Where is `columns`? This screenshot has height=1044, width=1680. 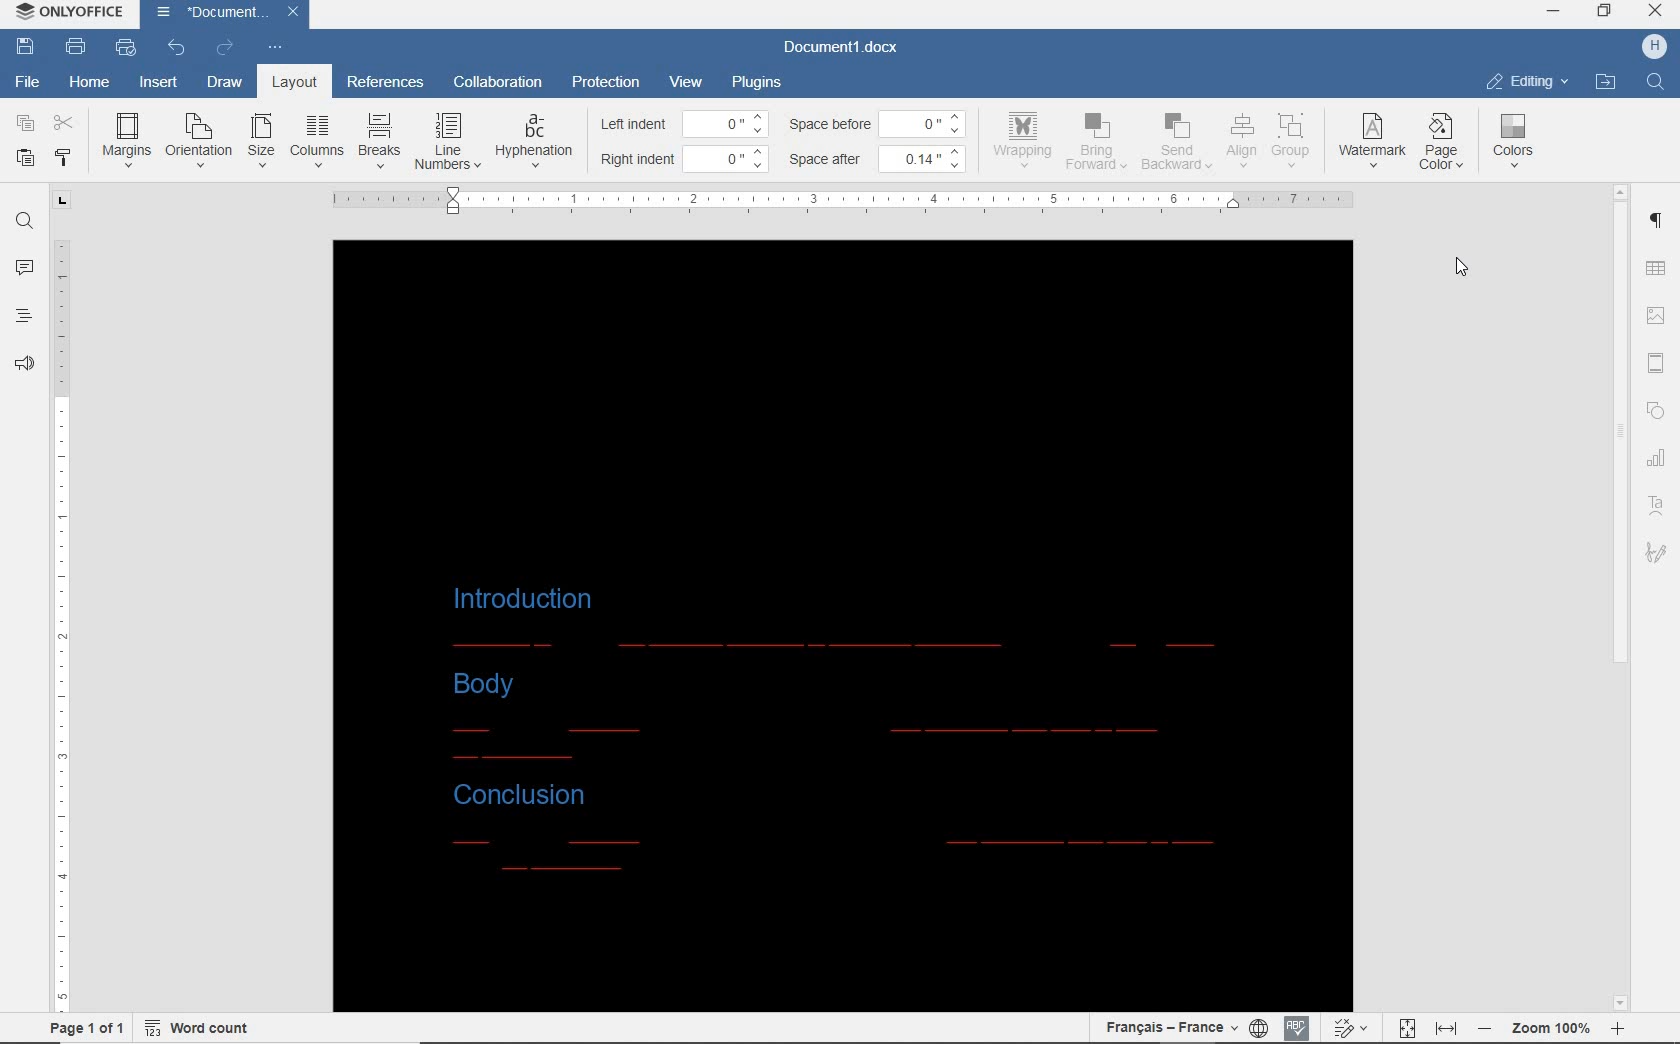
columns is located at coordinates (316, 144).